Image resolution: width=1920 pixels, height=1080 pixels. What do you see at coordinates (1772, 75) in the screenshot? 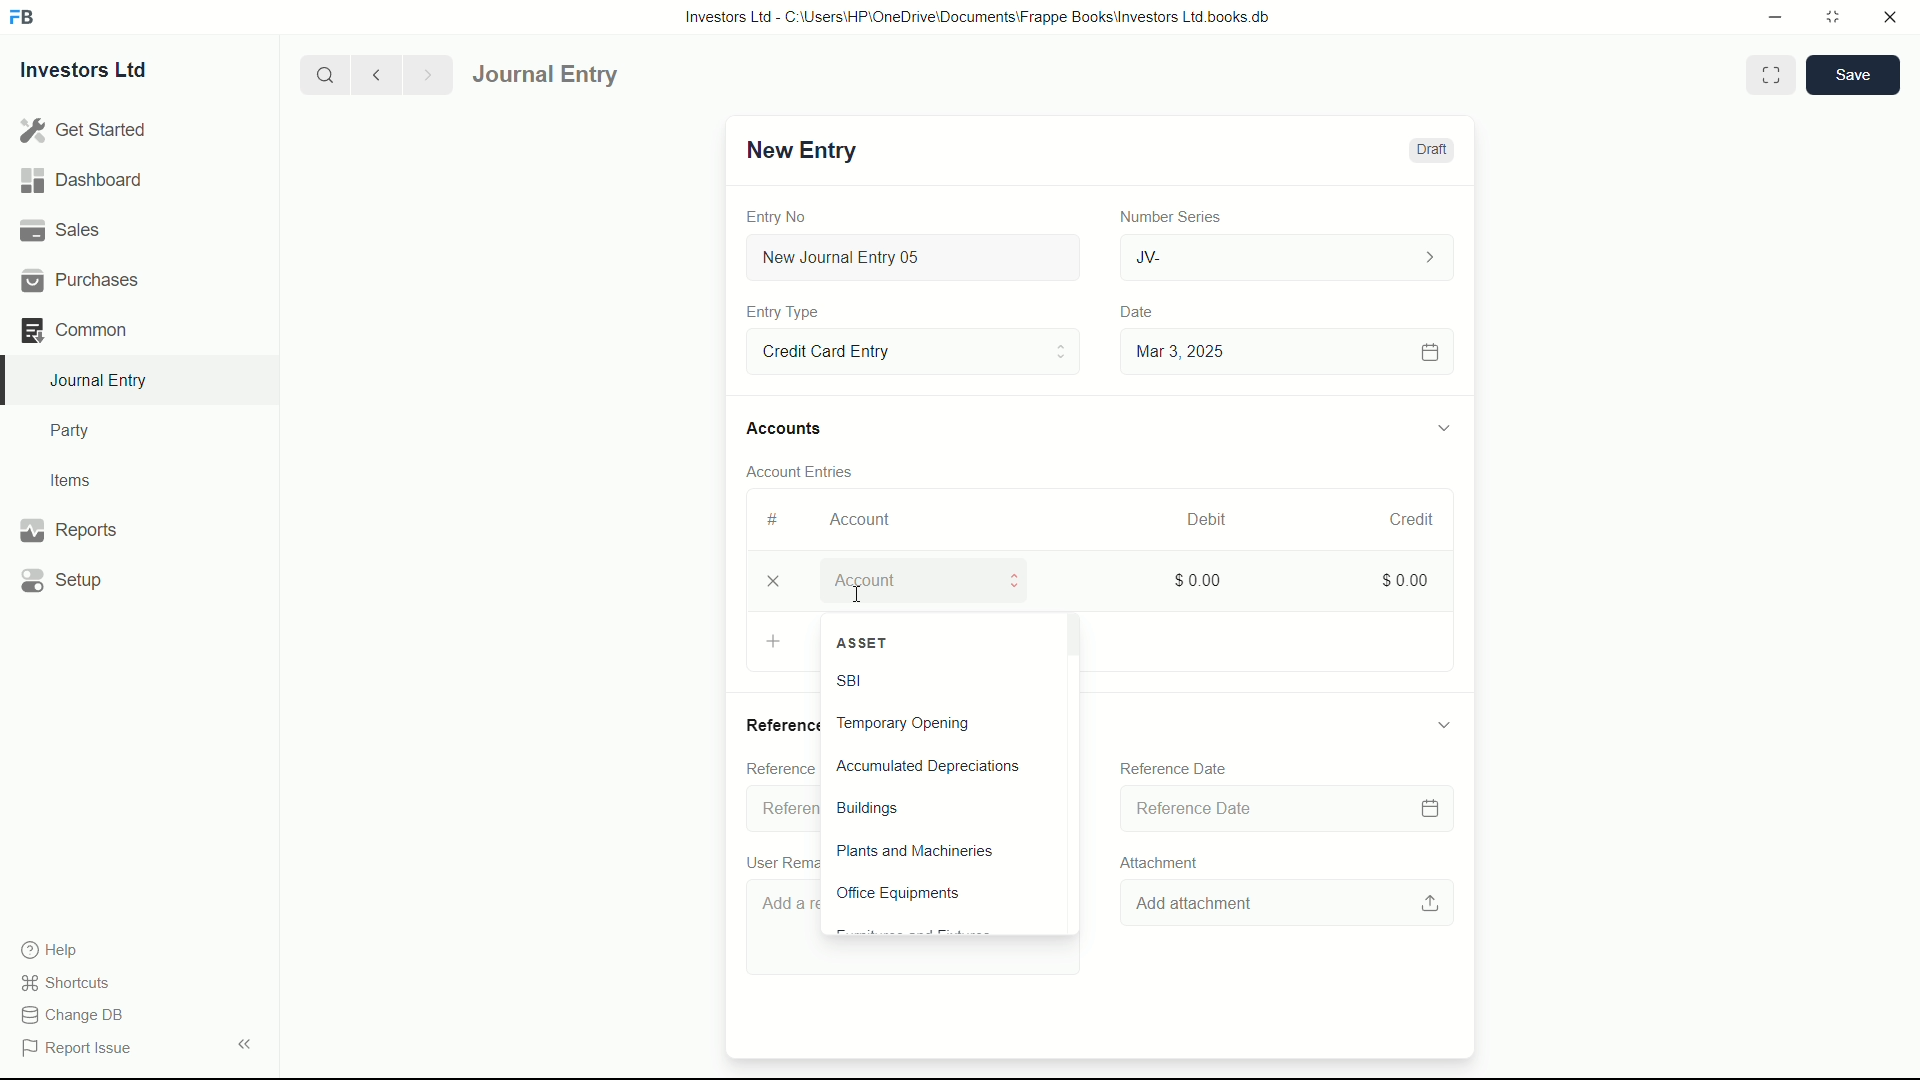
I see `Toggle between form and full width` at bounding box center [1772, 75].